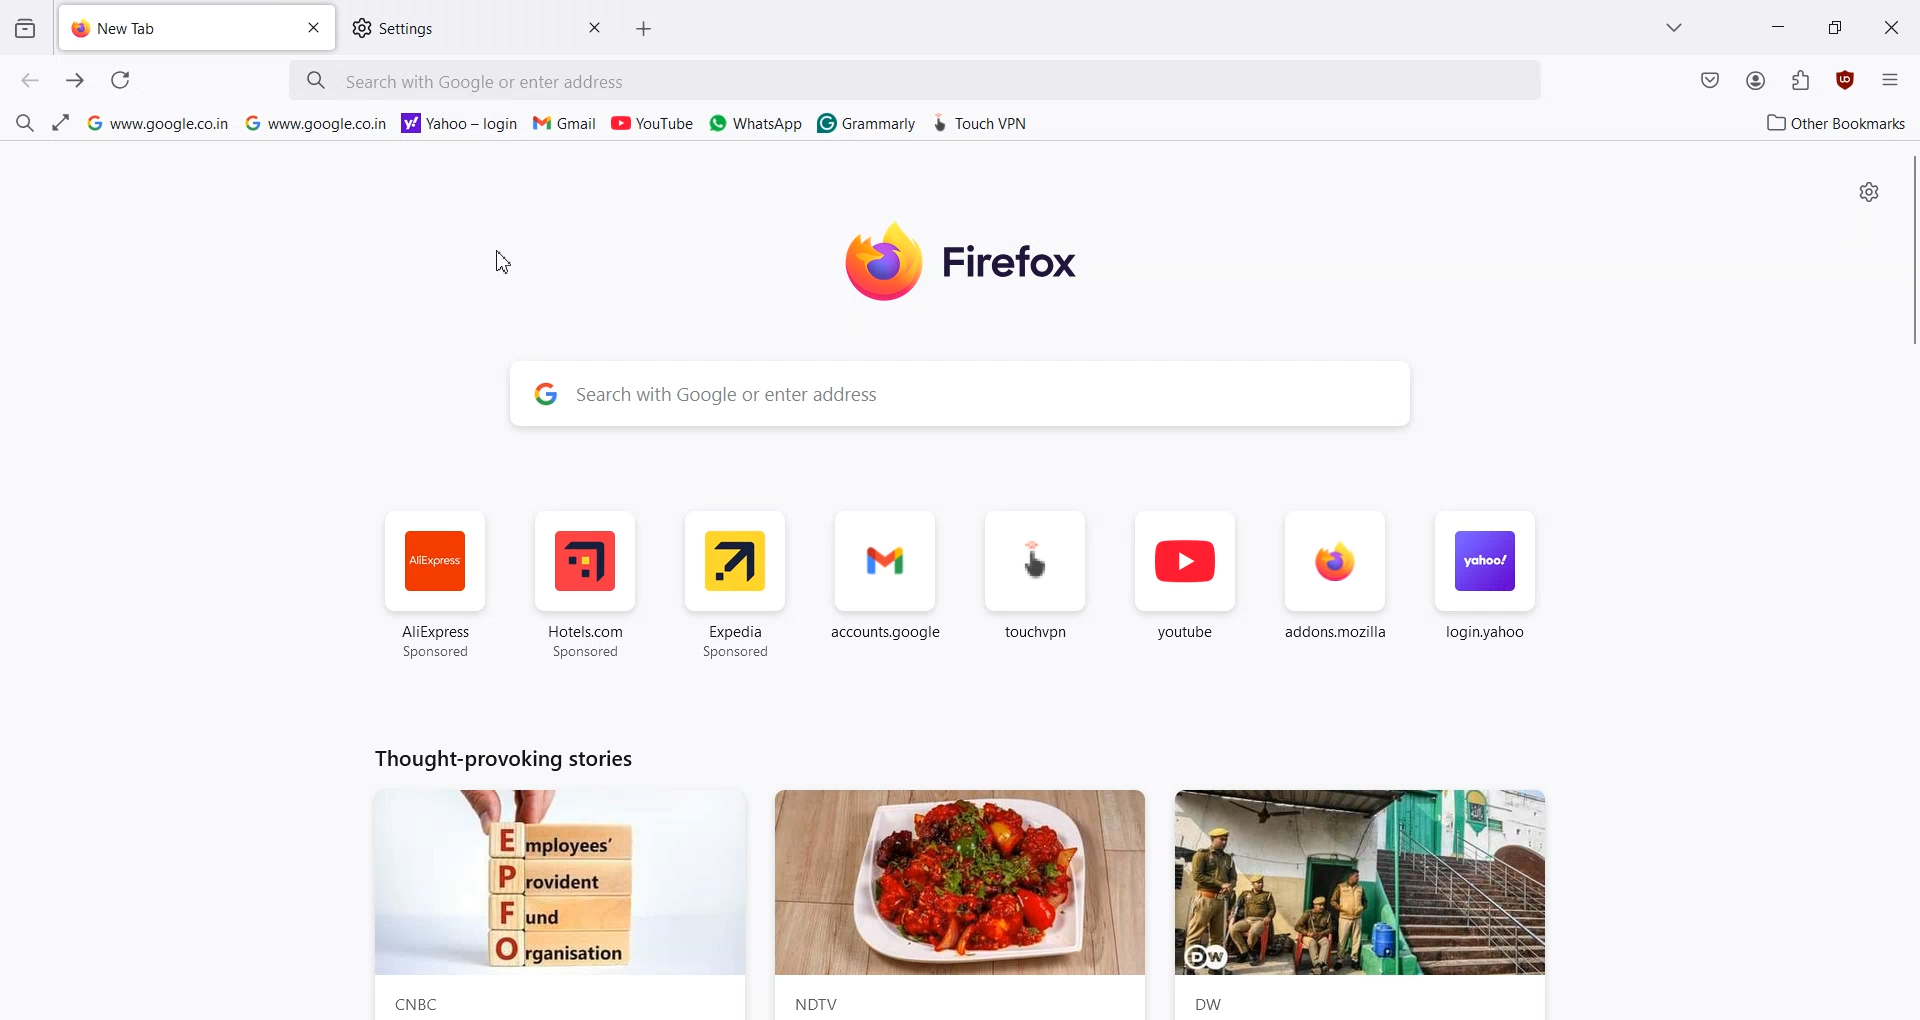 The height and width of the screenshot is (1020, 1920). What do you see at coordinates (76, 81) in the screenshot?
I see `Go Forward to one page ` at bounding box center [76, 81].